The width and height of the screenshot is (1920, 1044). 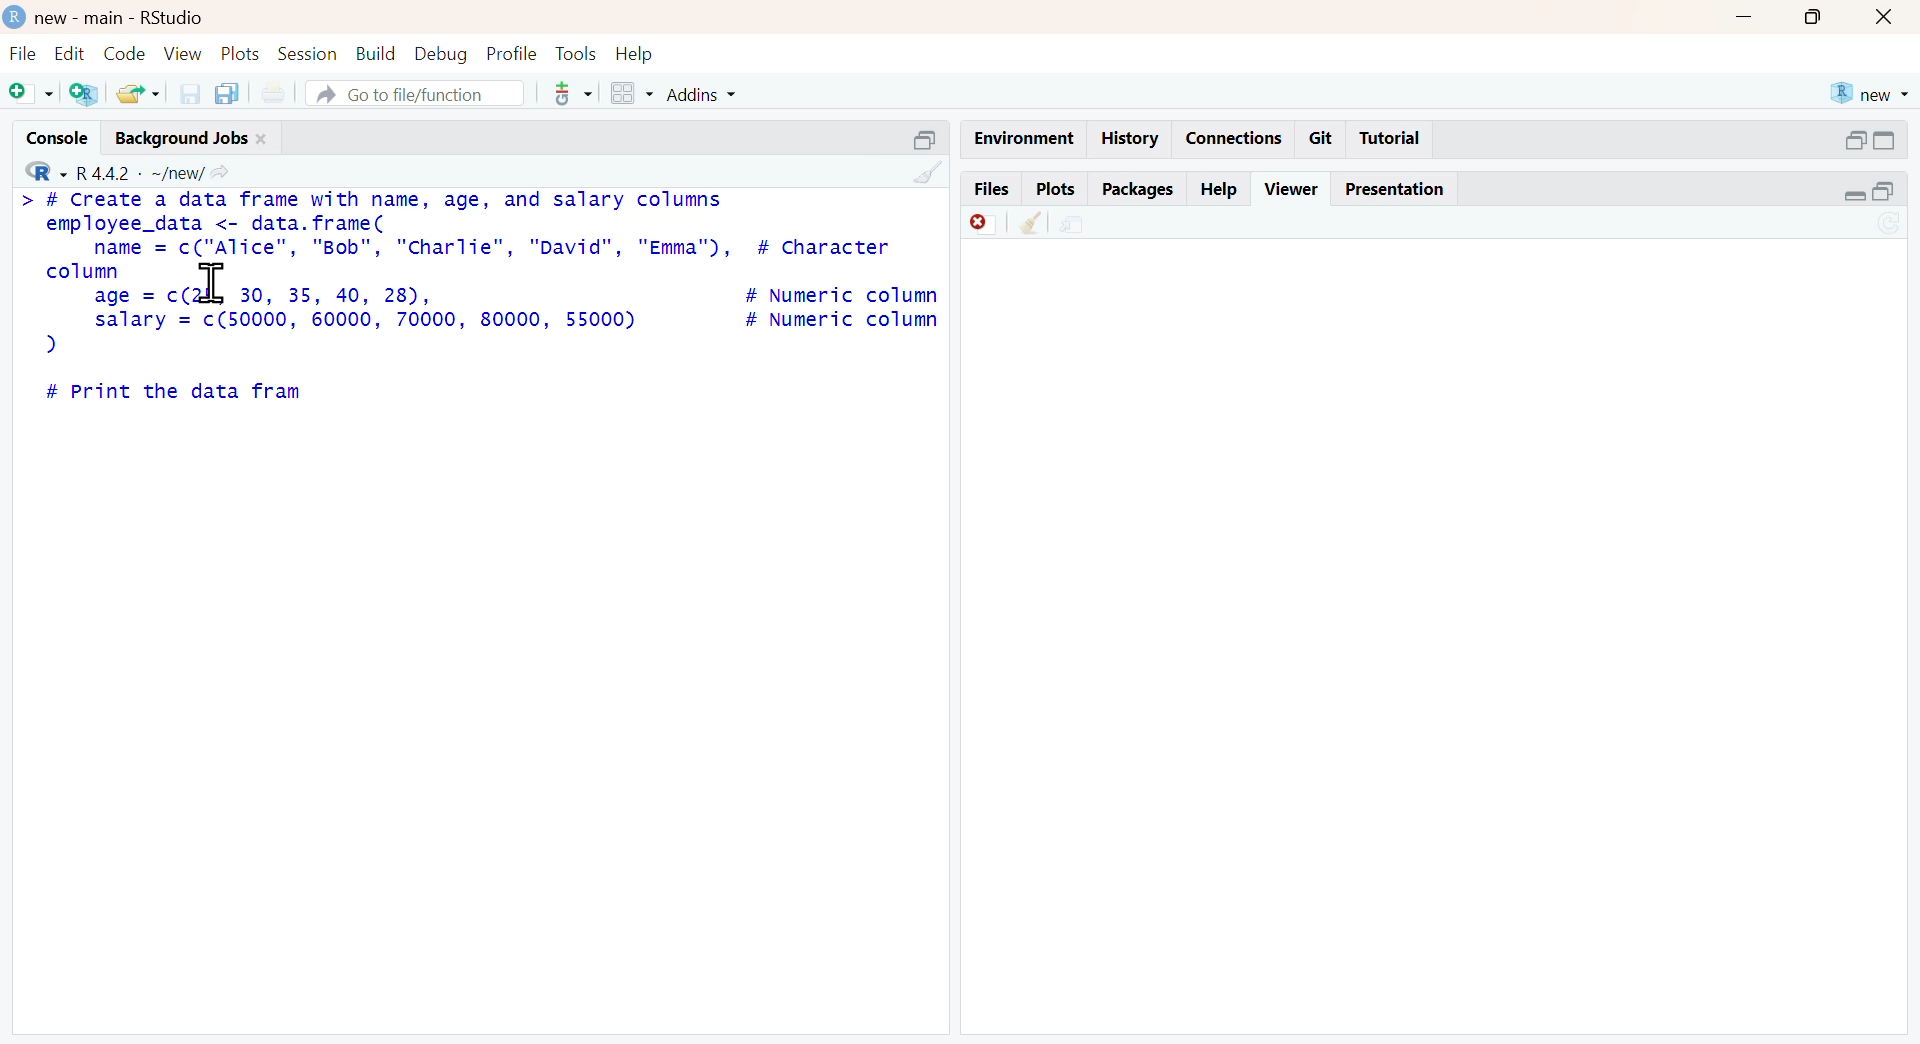 I want to click on maximize window, so click(x=1821, y=20).